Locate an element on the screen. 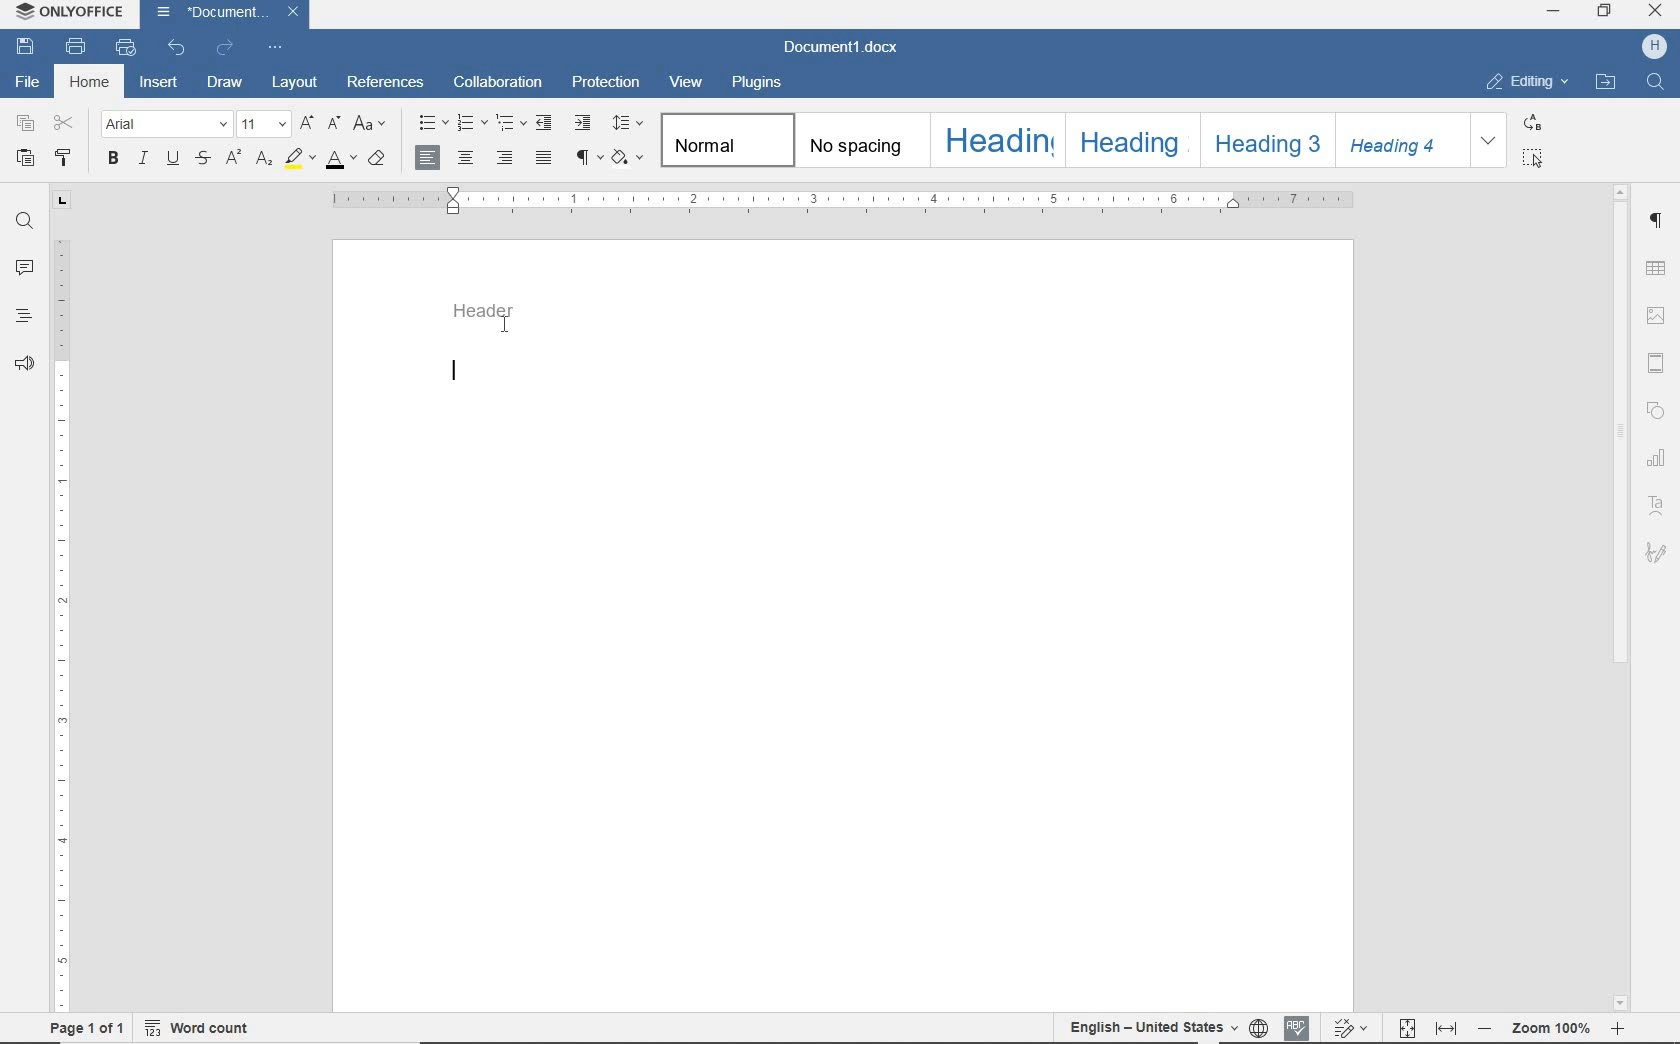 This screenshot has width=1680, height=1044. CLOSE is located at coordinates (1655, 13).